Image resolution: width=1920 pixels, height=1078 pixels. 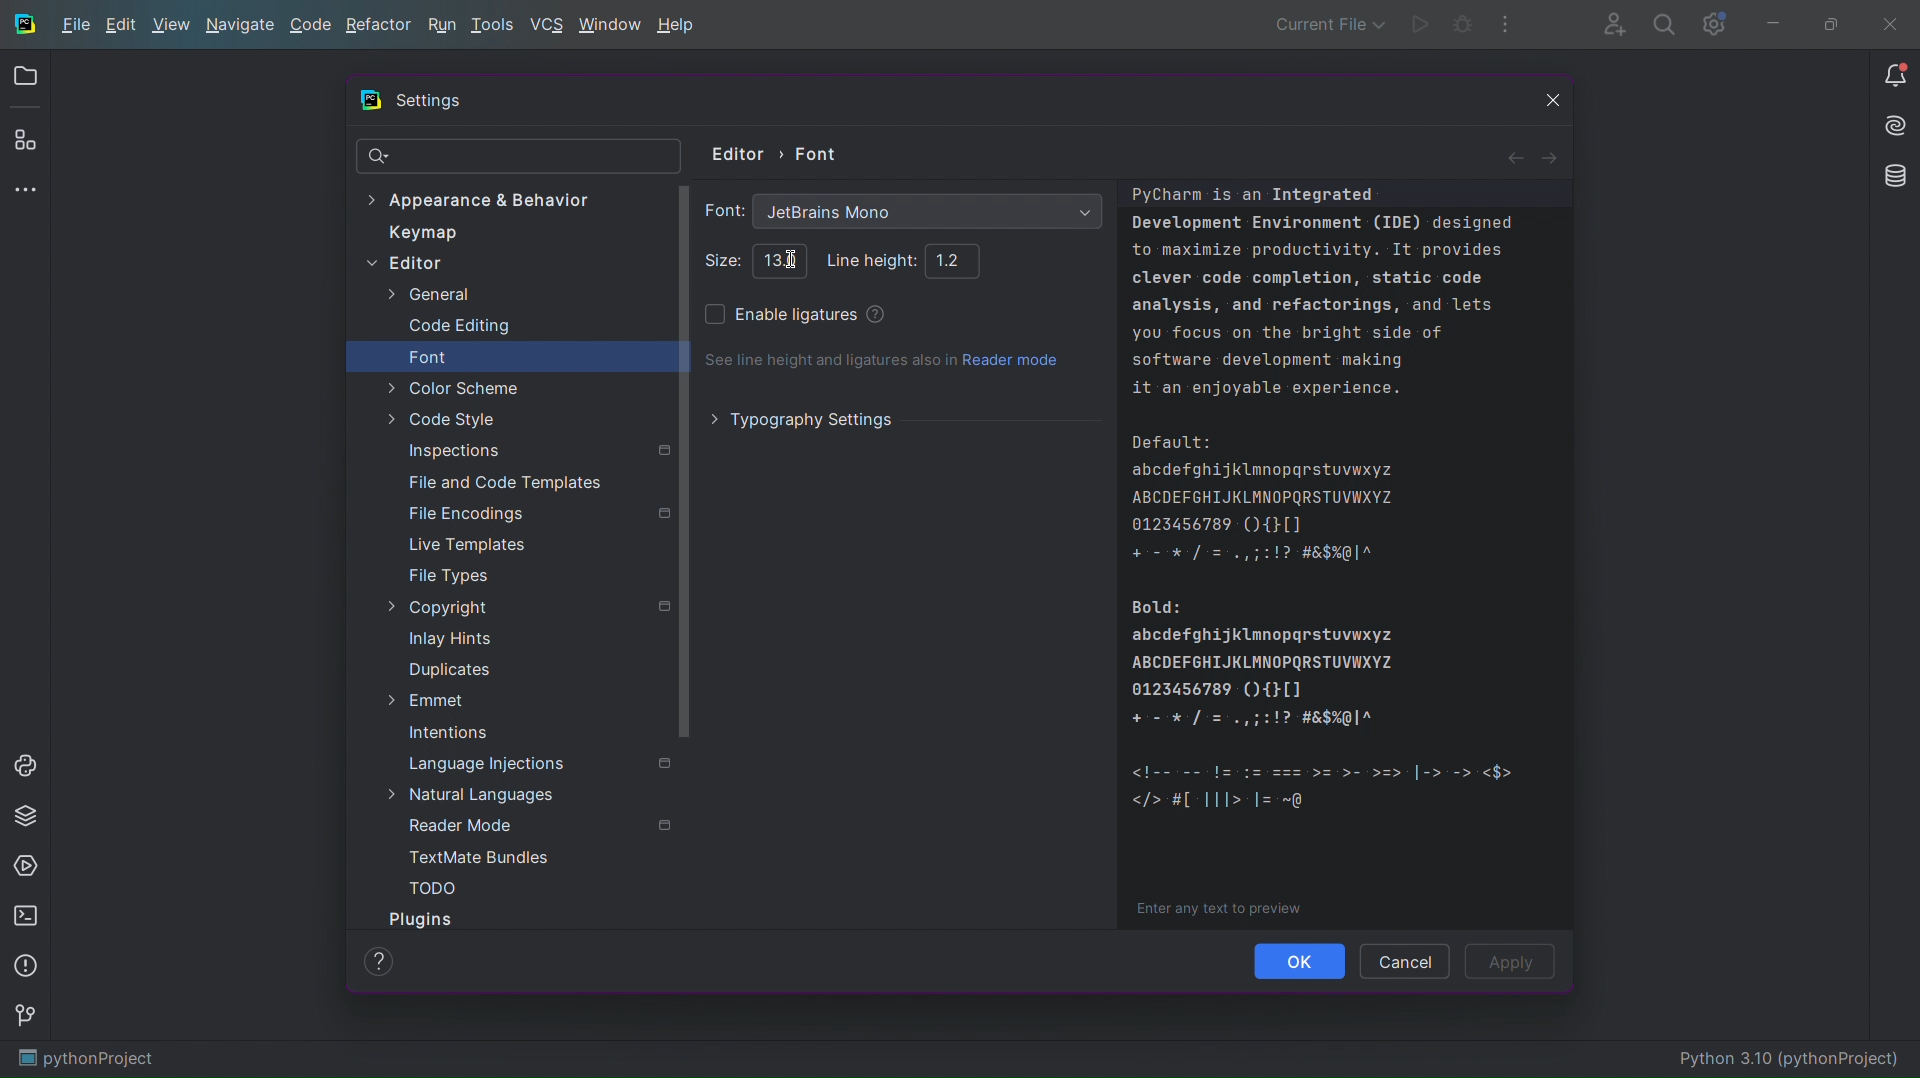 I want to click on Line height, so click(x=863, y=259).